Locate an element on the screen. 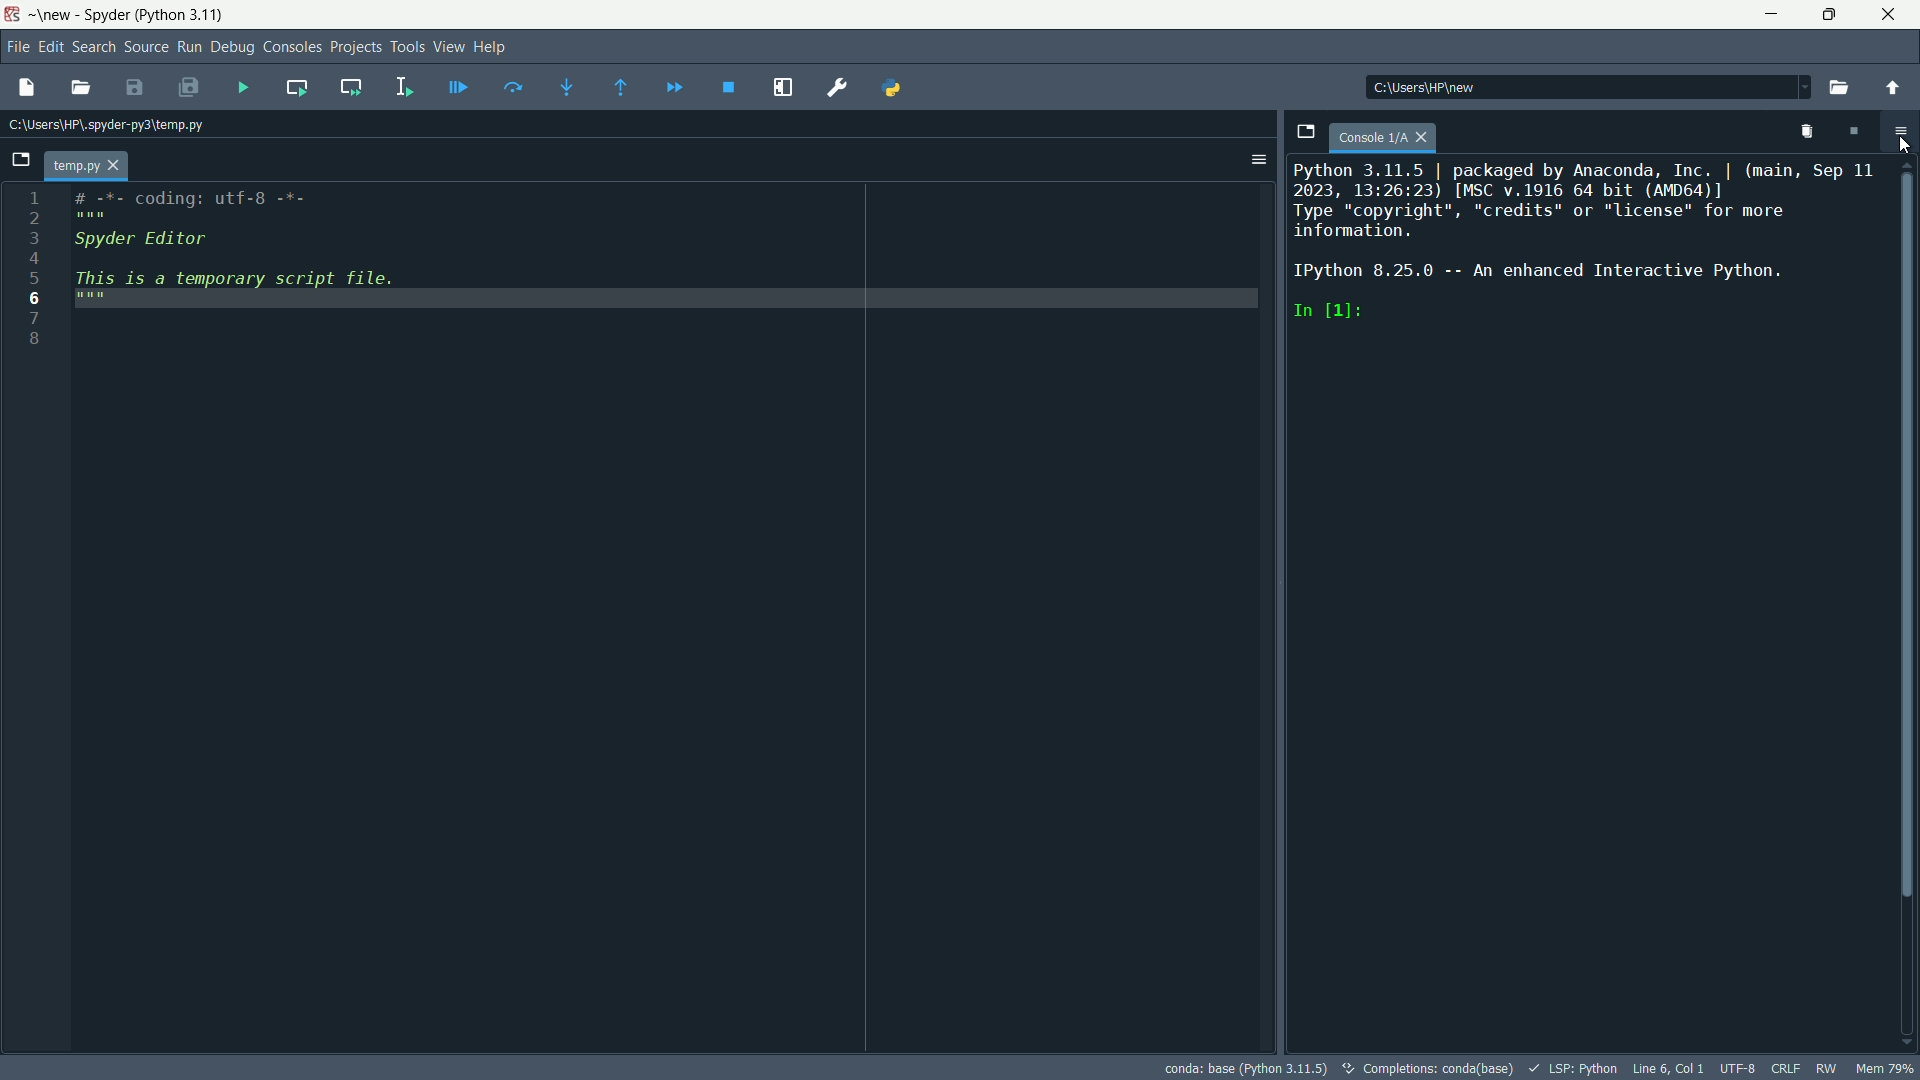 Image resolution: width=1920 pixels, height=1080 pixels. browse a working directory is located at coordinates (1831, 89).